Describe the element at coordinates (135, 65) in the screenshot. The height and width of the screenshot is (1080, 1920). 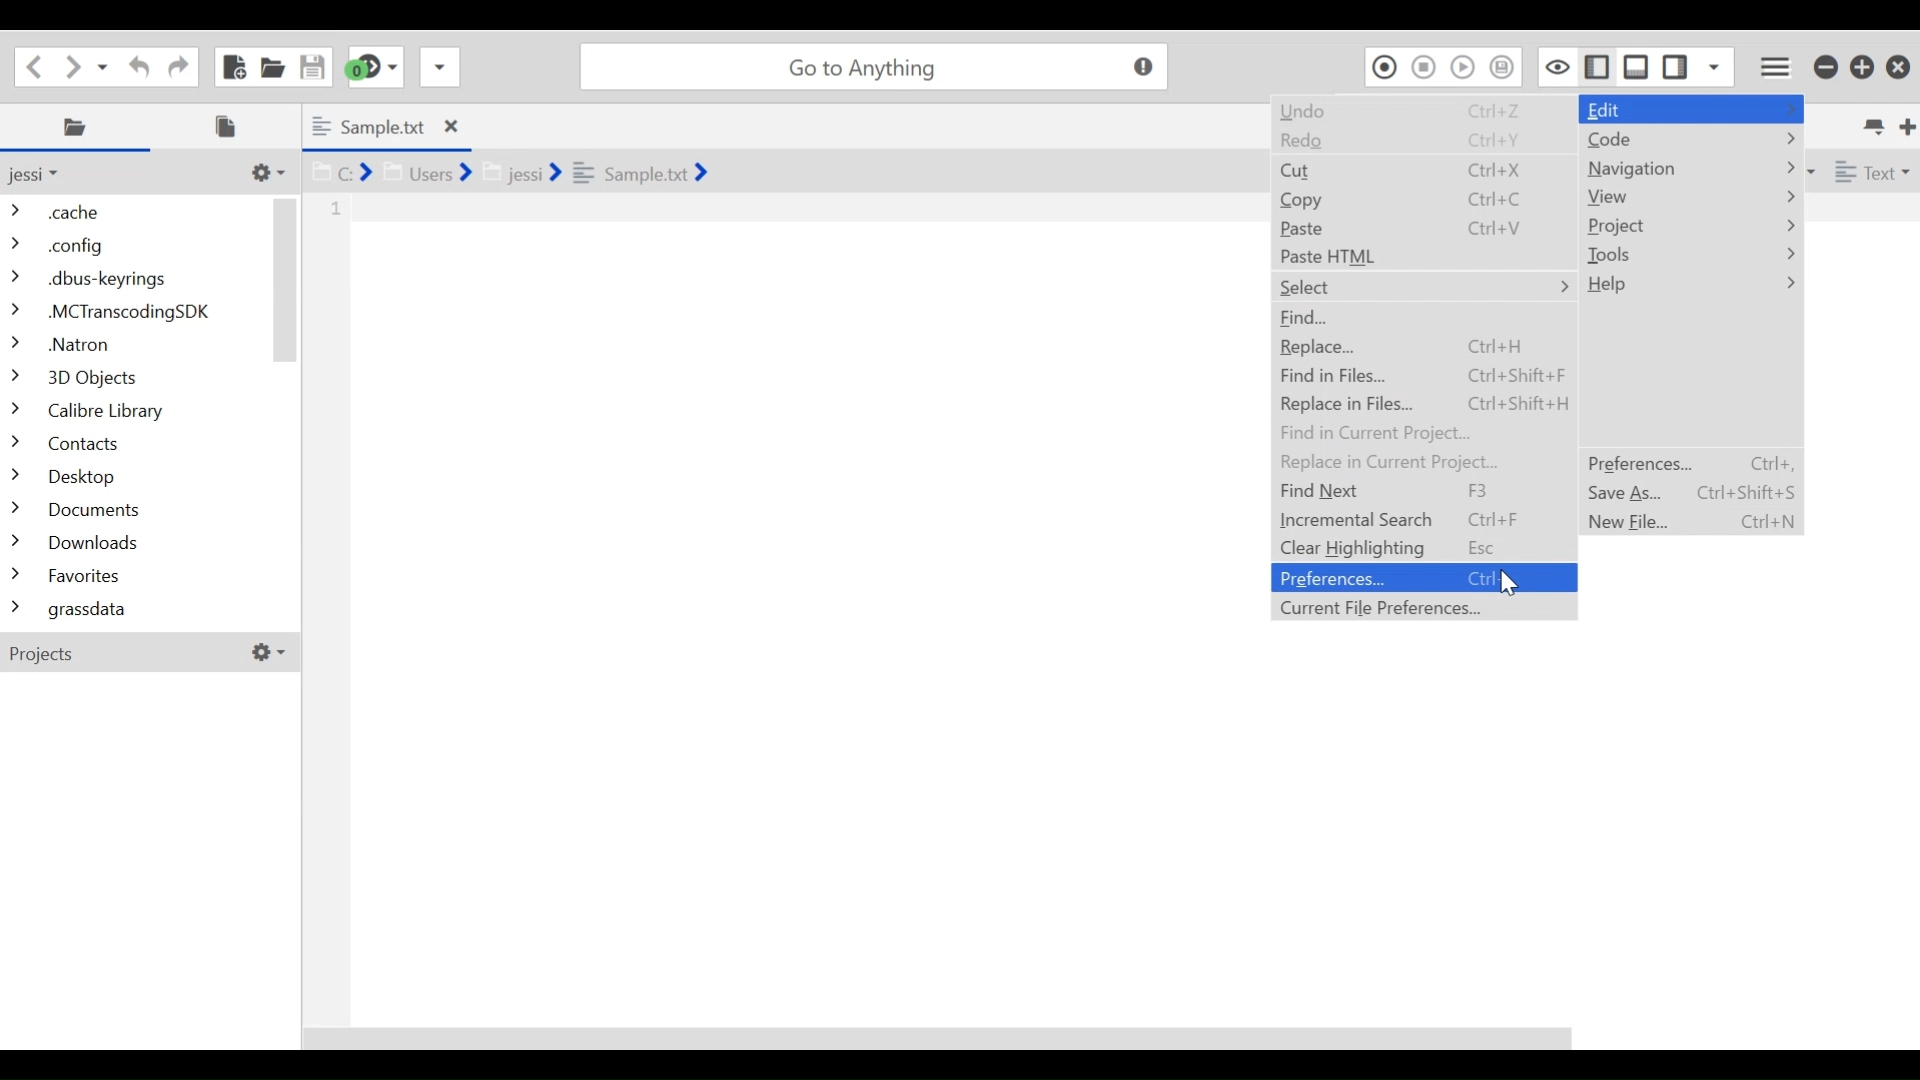
I see `undo` at that location.